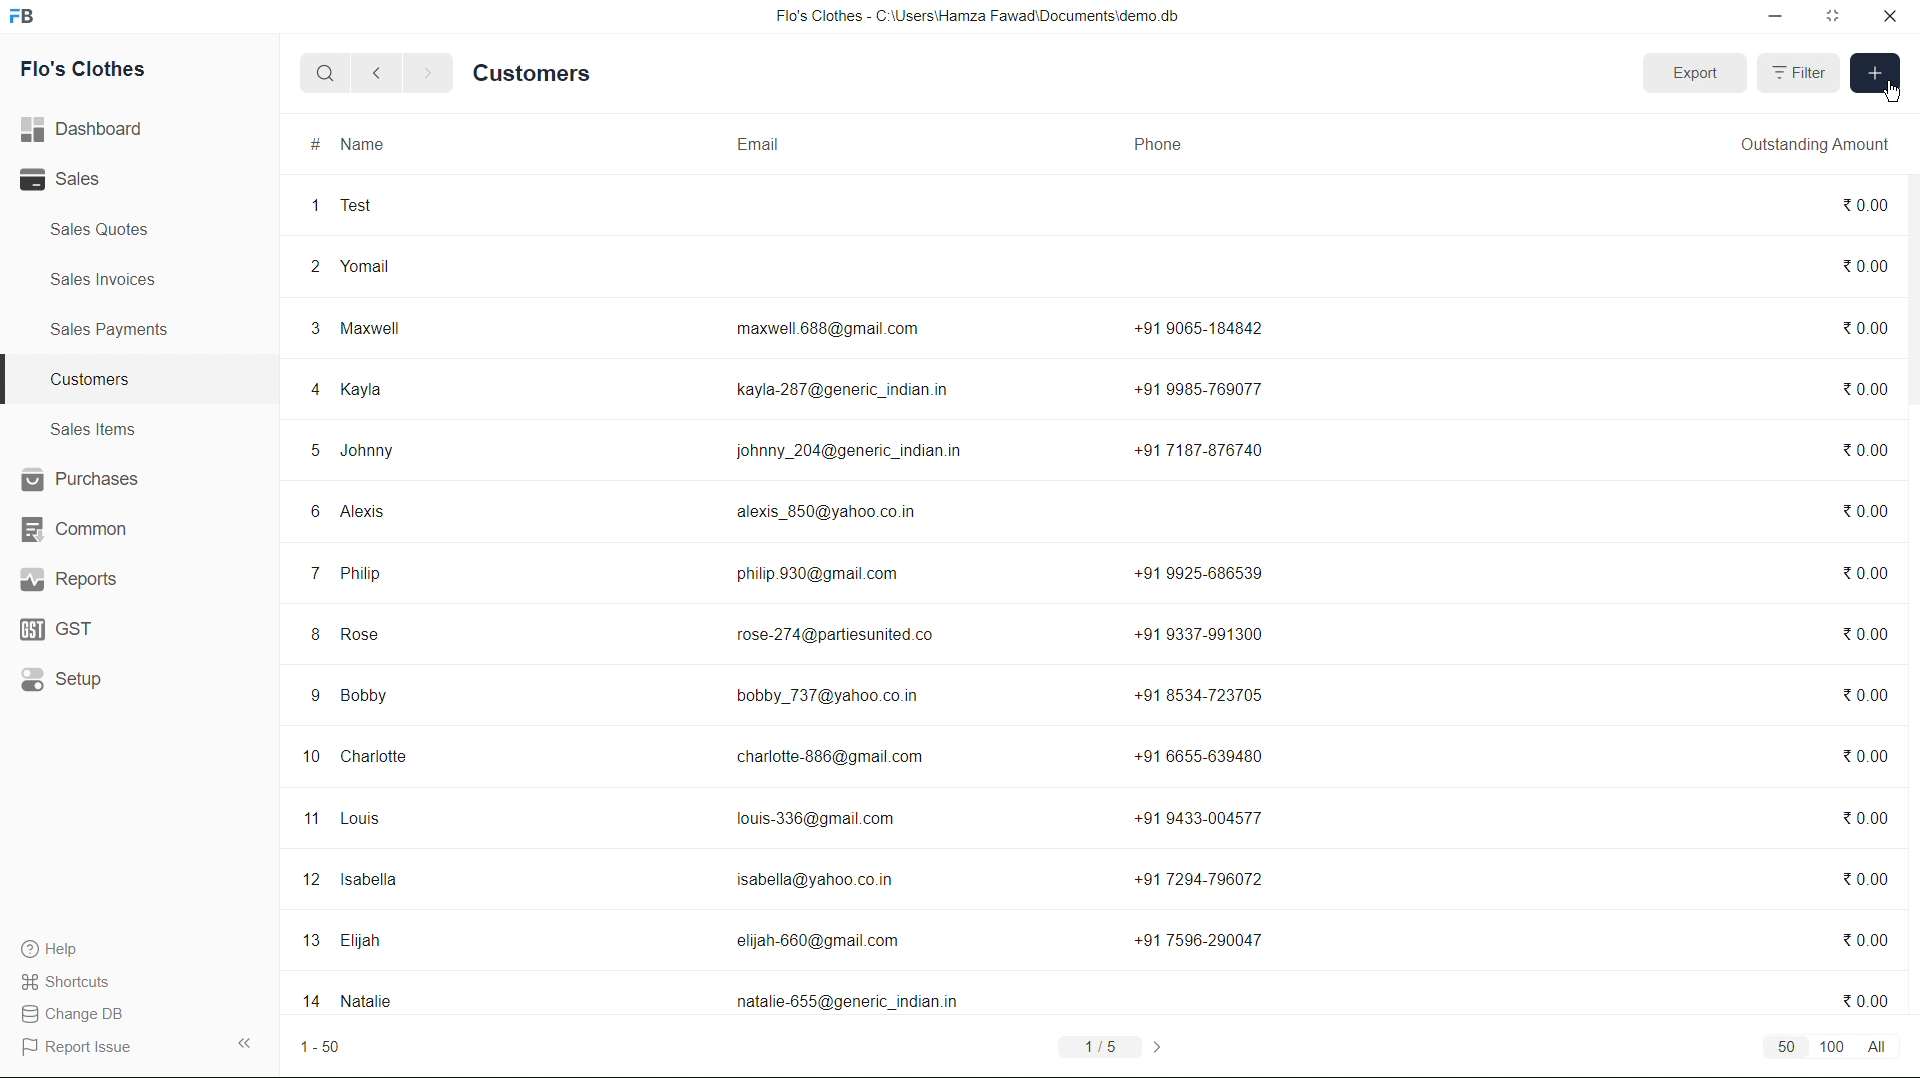  What do you see at coordinates (1861, 330) in the screenshot?
I see `30.00` at bounding box center [1861, 330].